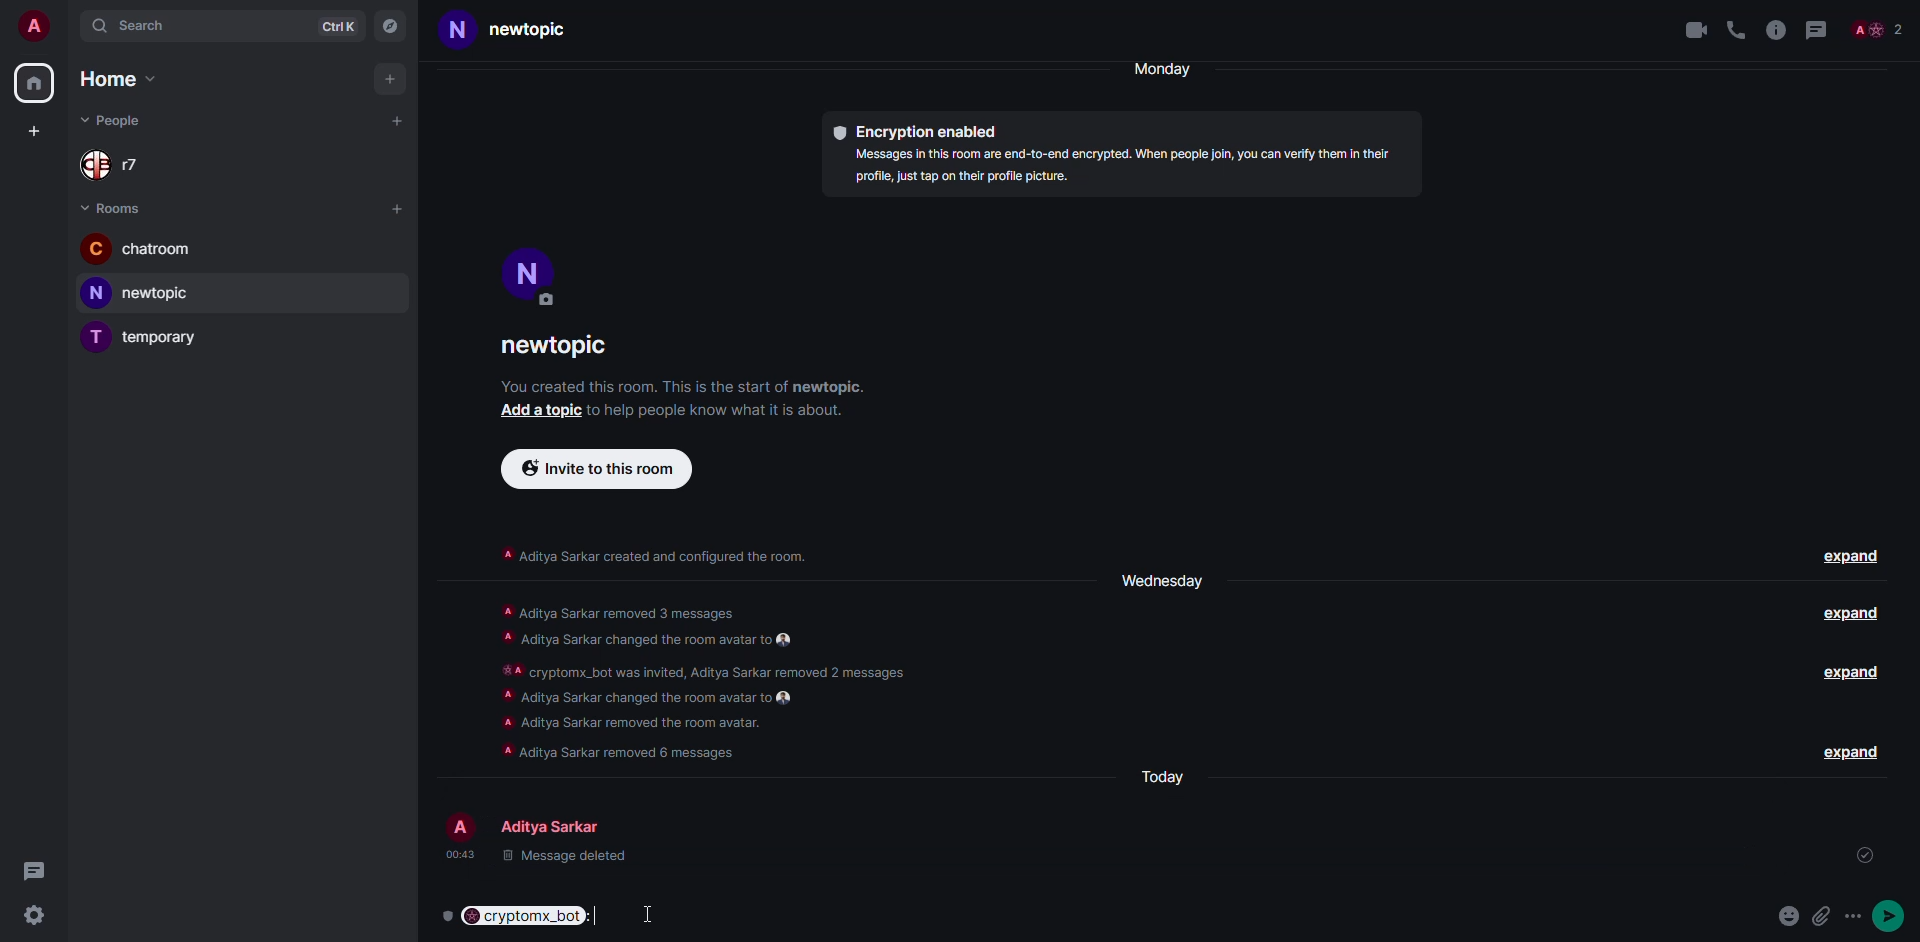 Image resolution: width=1920 pixels, height=942 pixels. I want to click on expand, so click(1852, 558).